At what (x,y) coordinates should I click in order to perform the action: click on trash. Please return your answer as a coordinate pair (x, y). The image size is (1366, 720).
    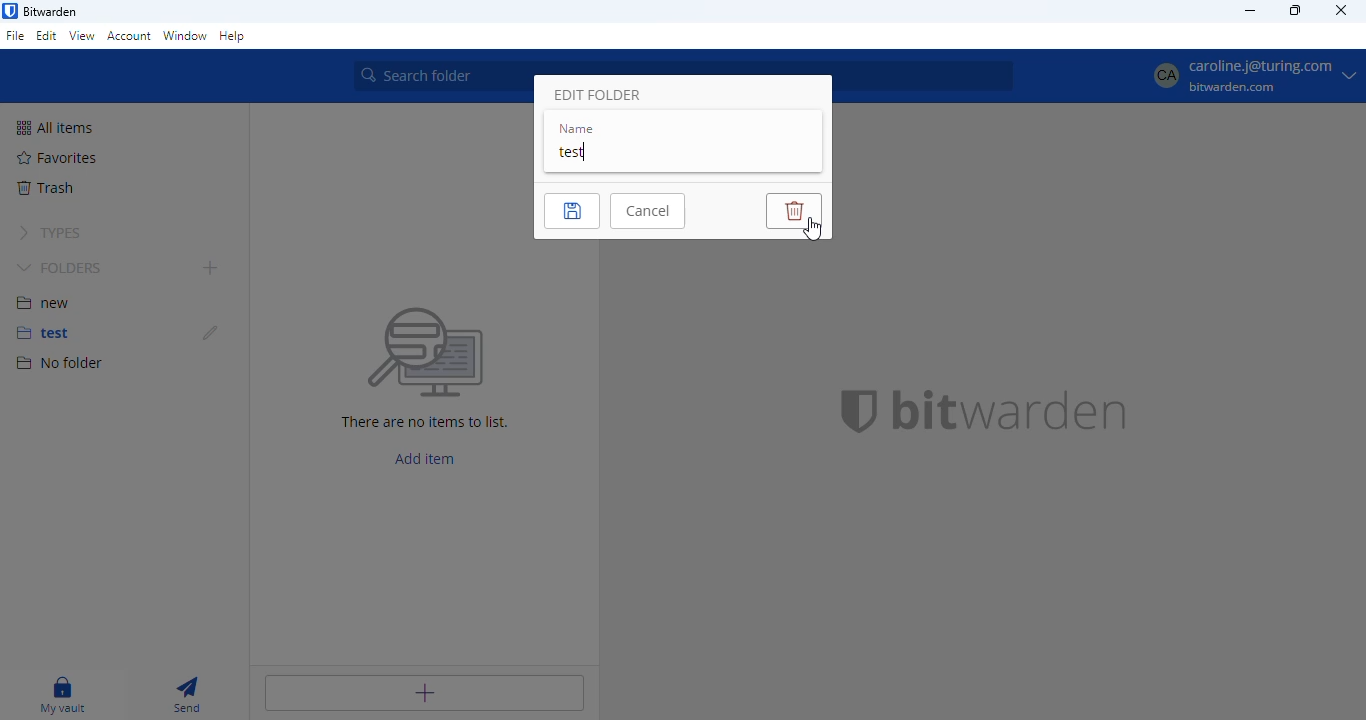
    Looking at the image, I should click on (47, 188).